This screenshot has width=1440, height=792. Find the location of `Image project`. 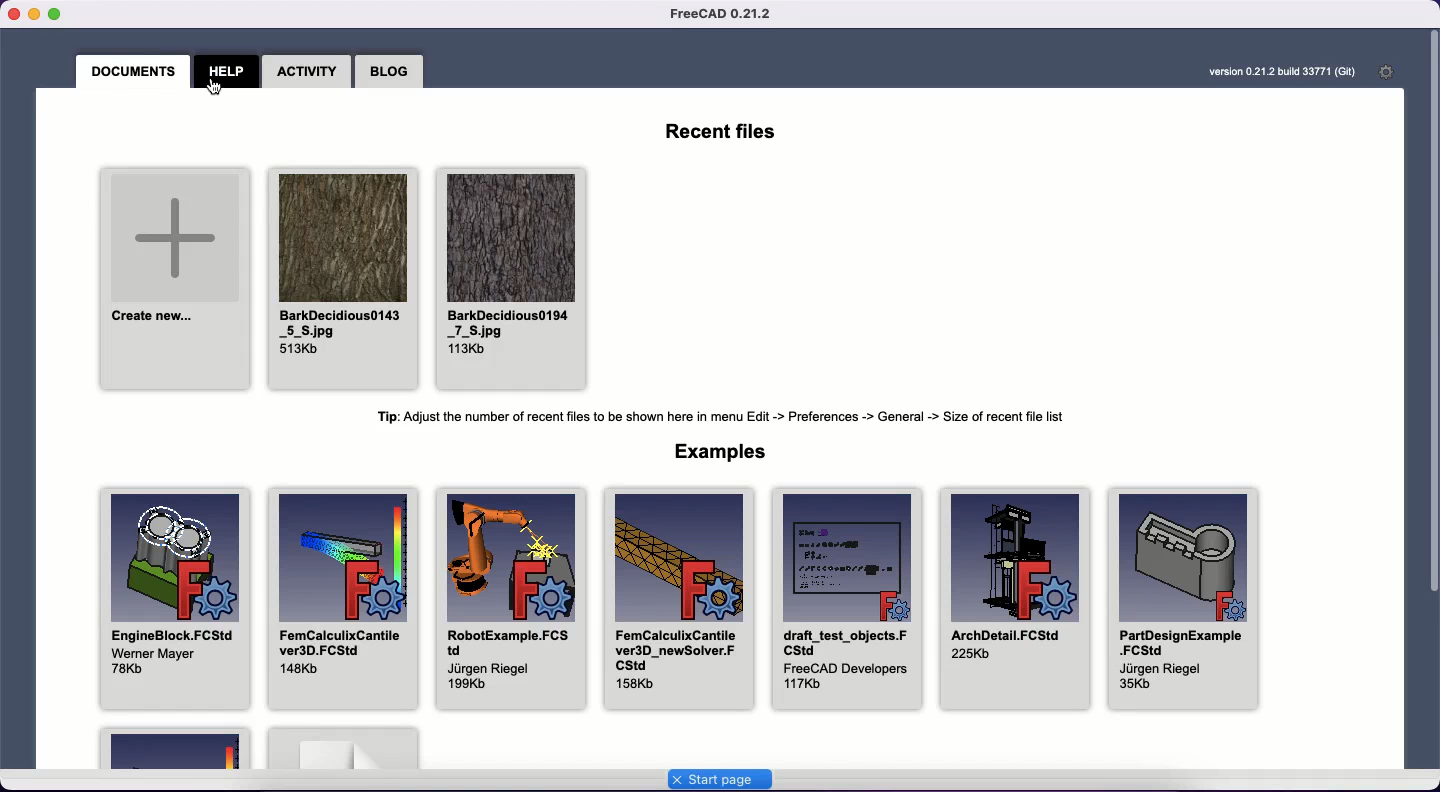

Image project is located at coordinates (510, 277).